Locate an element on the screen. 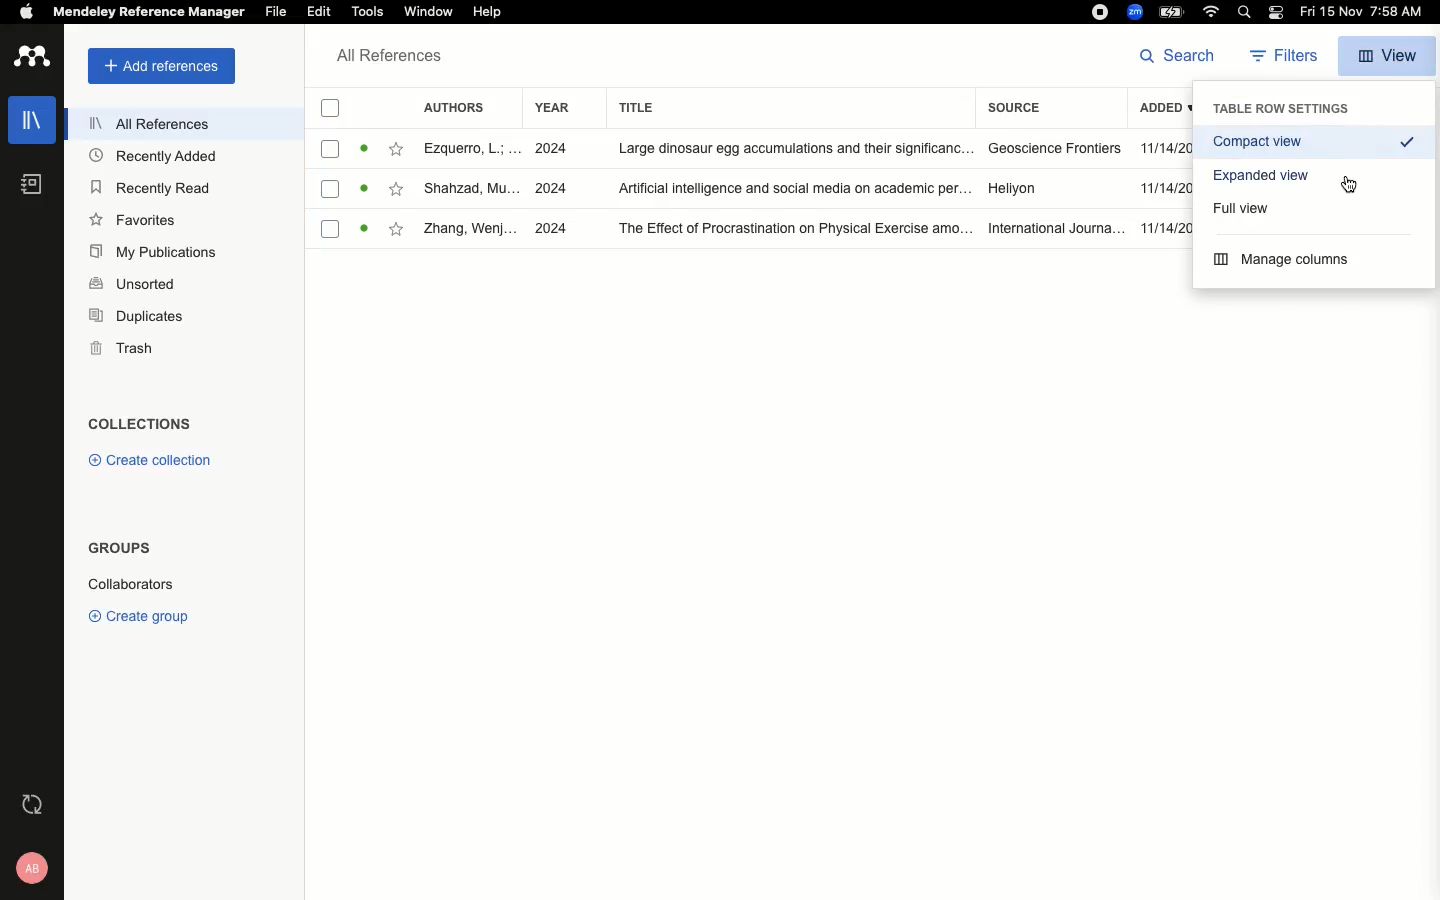  All references is located at coordinates (384, 57).